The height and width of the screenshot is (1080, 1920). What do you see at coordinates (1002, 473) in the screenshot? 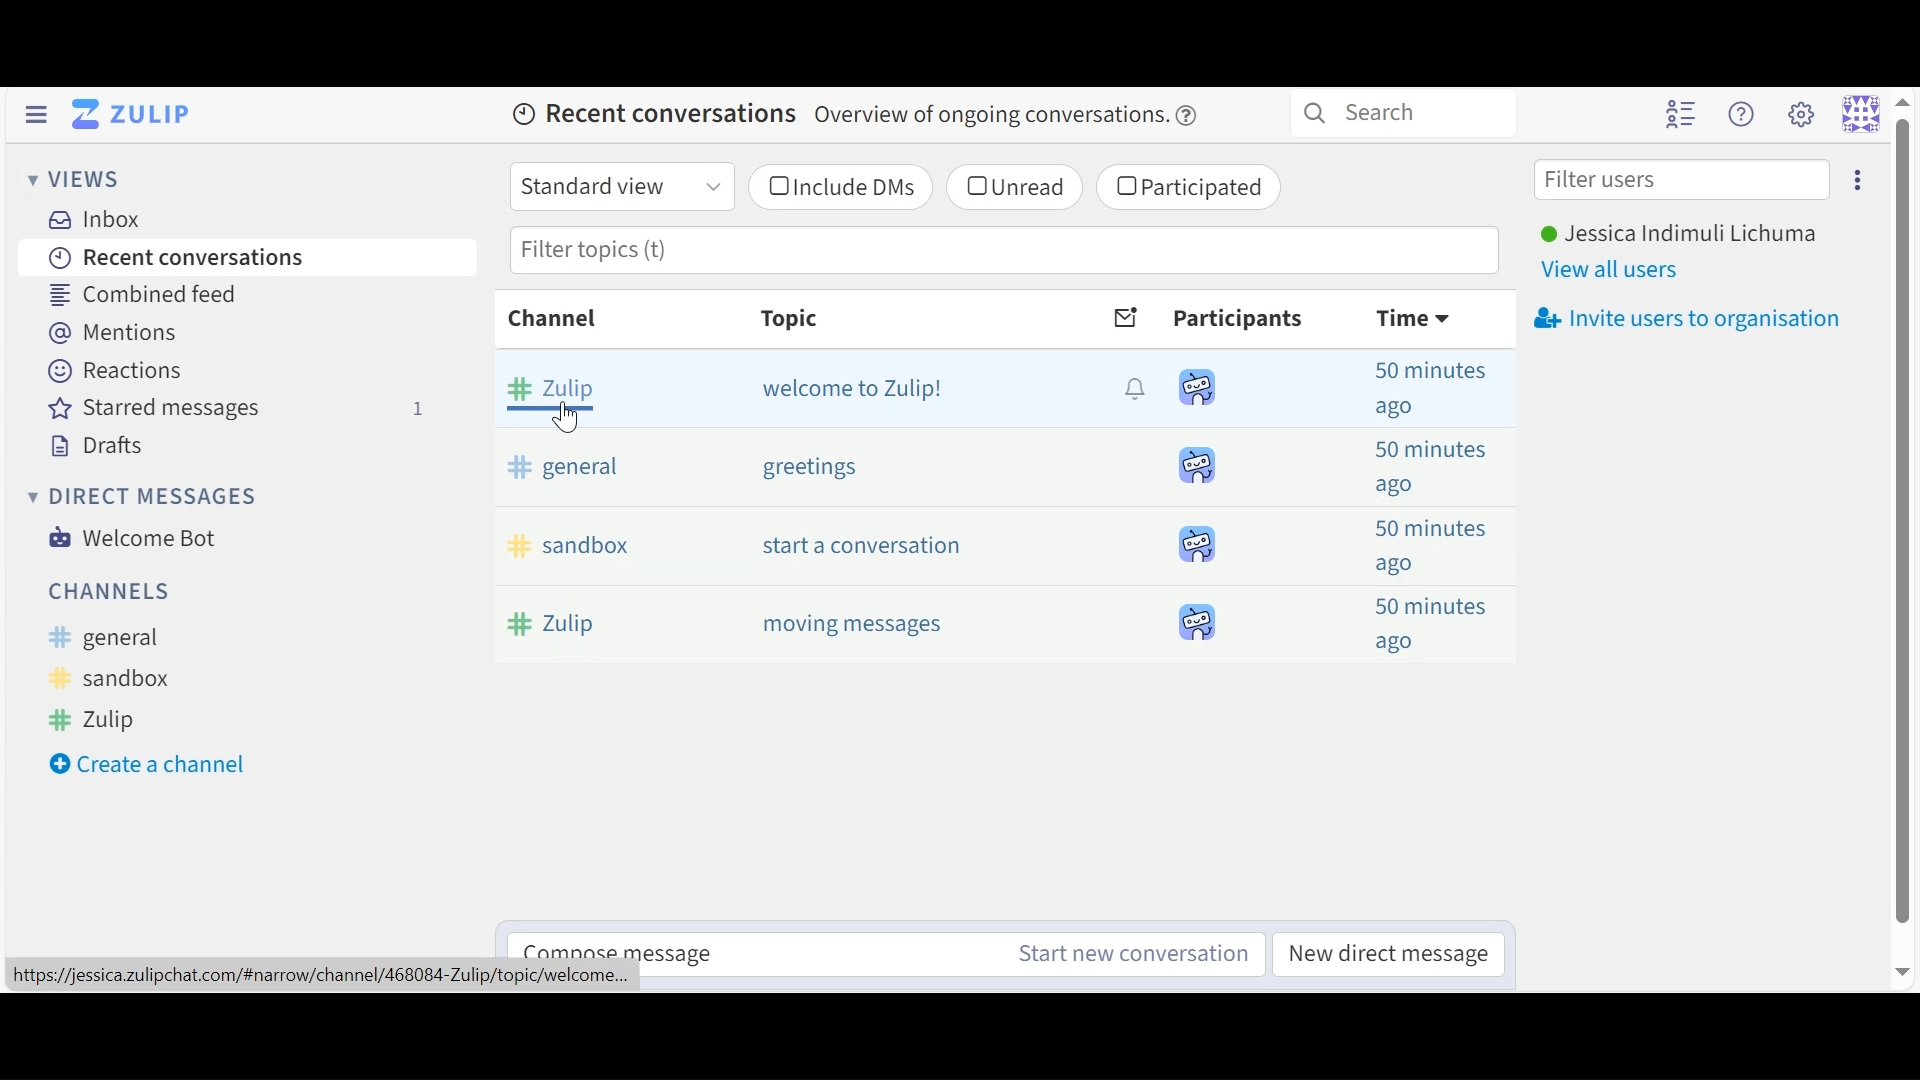
I see `message` at bounding box center [1002, 473].